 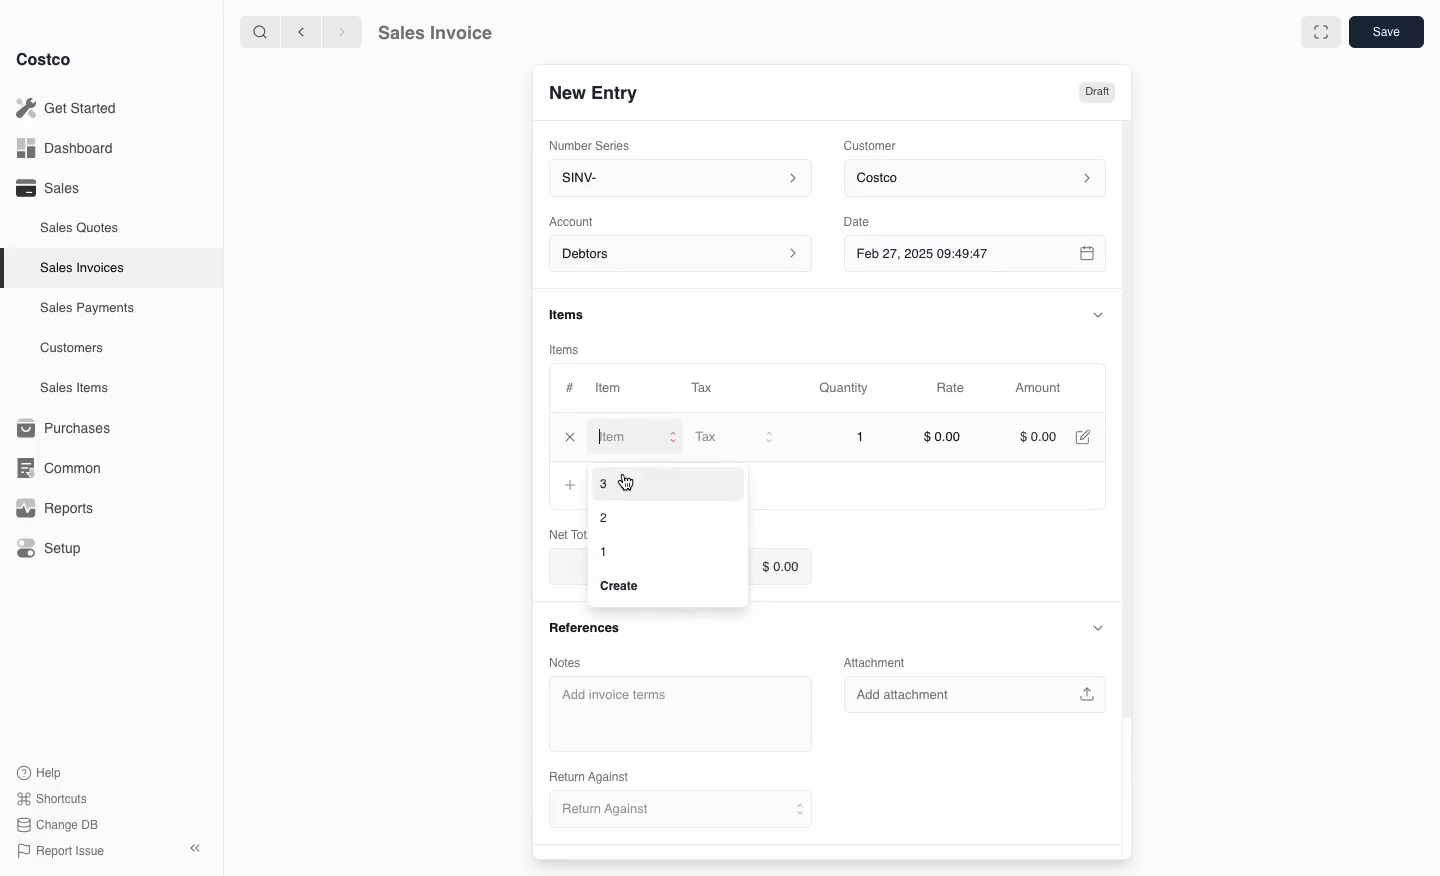 What do you see at coordinates (70, 108) in the screenshot?
I see `Get Started` at bounding box center [70, 108].